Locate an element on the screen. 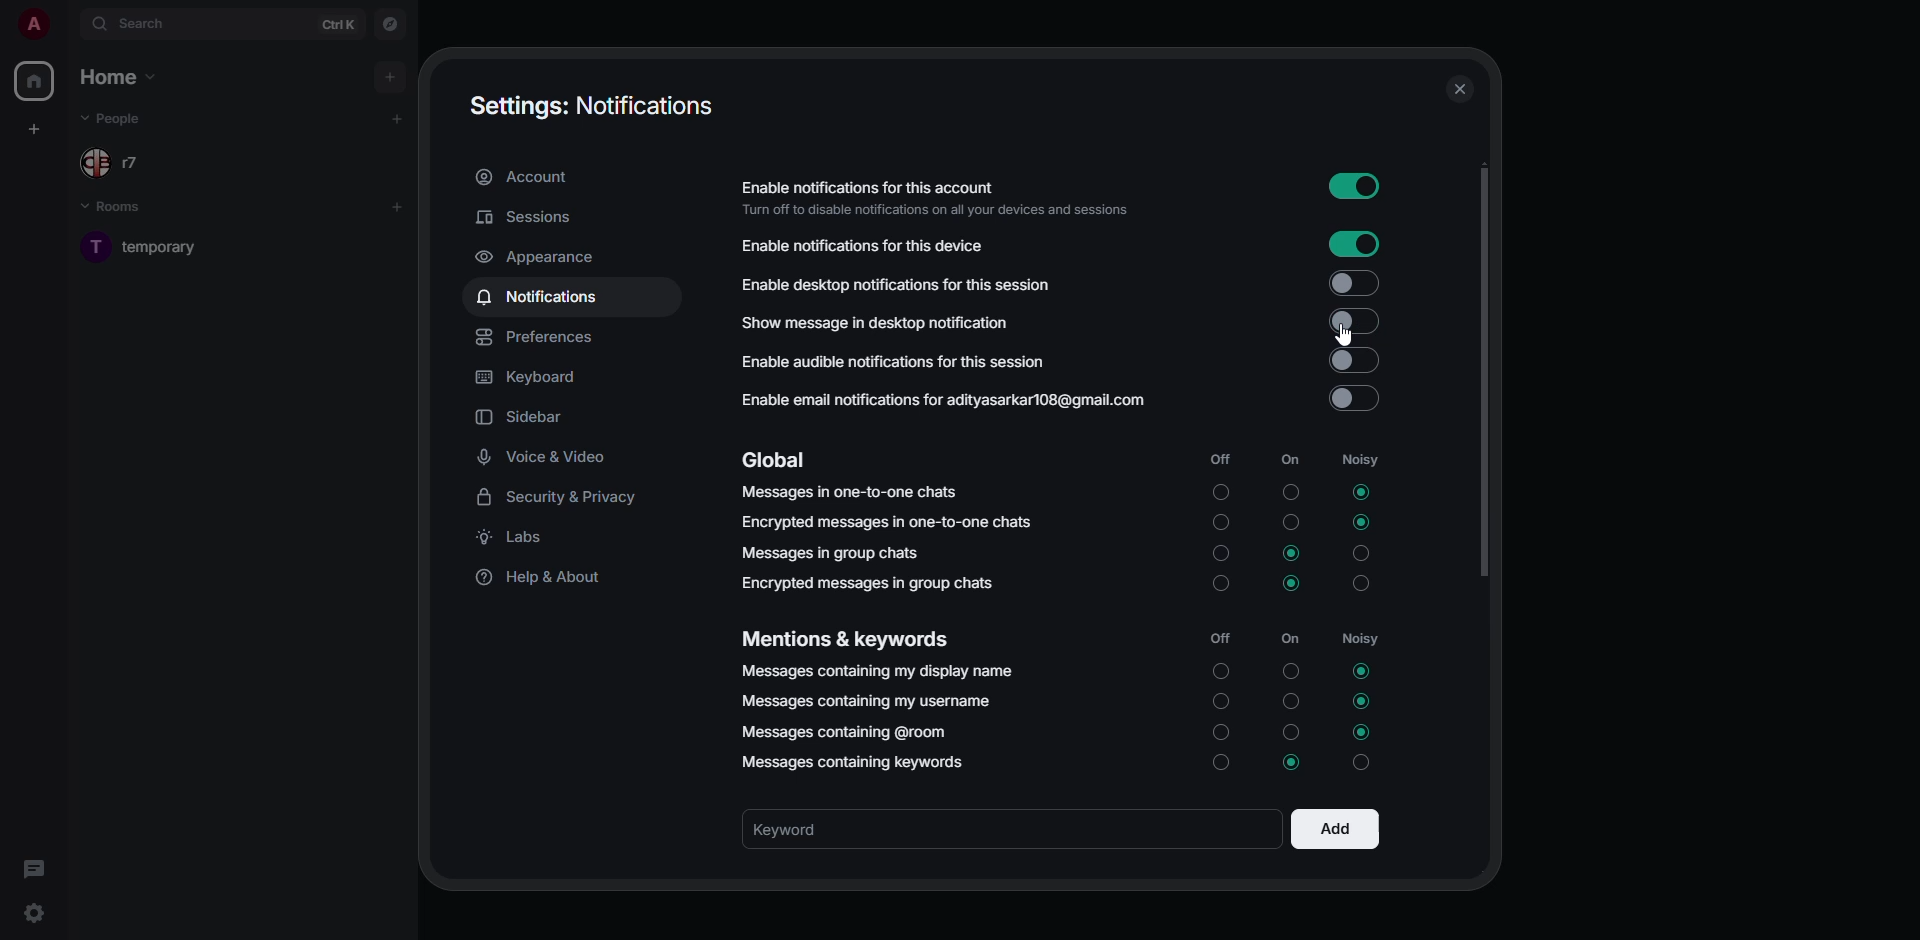  on is located at coordinates (1291, 639).